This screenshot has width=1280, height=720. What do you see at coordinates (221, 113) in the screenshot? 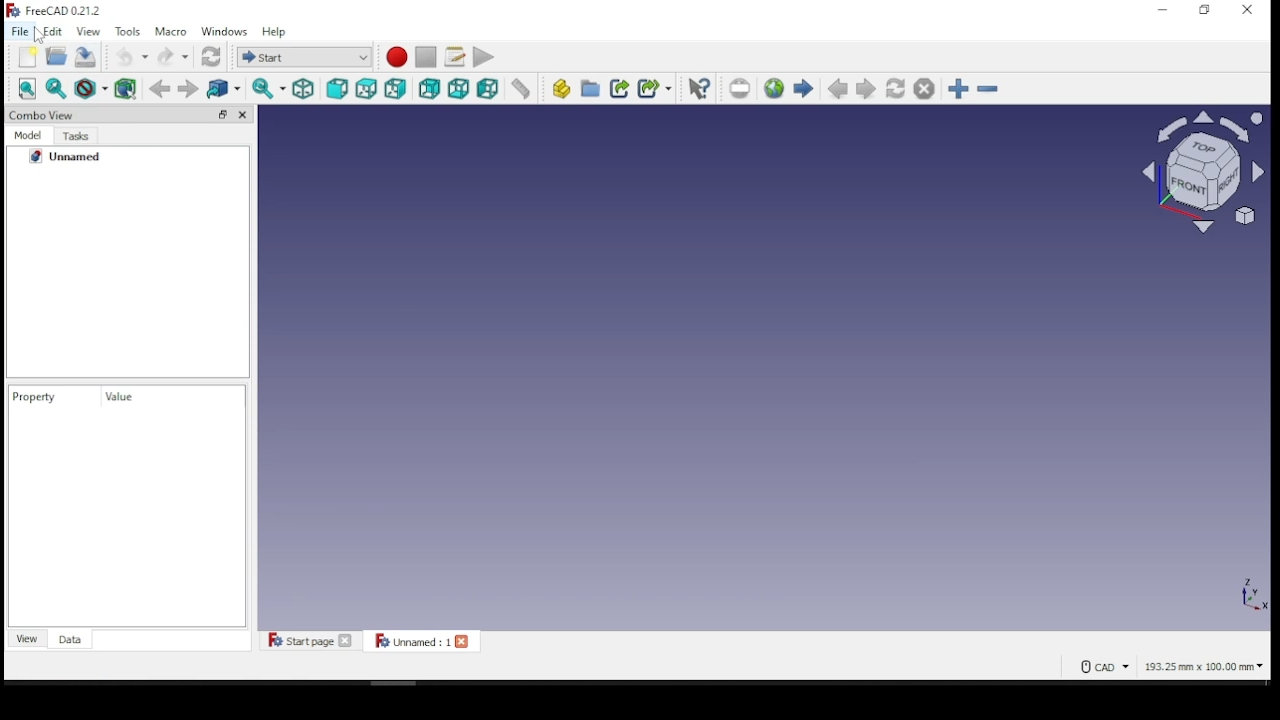
I see `detach panel` at bounding box center [221, 113].